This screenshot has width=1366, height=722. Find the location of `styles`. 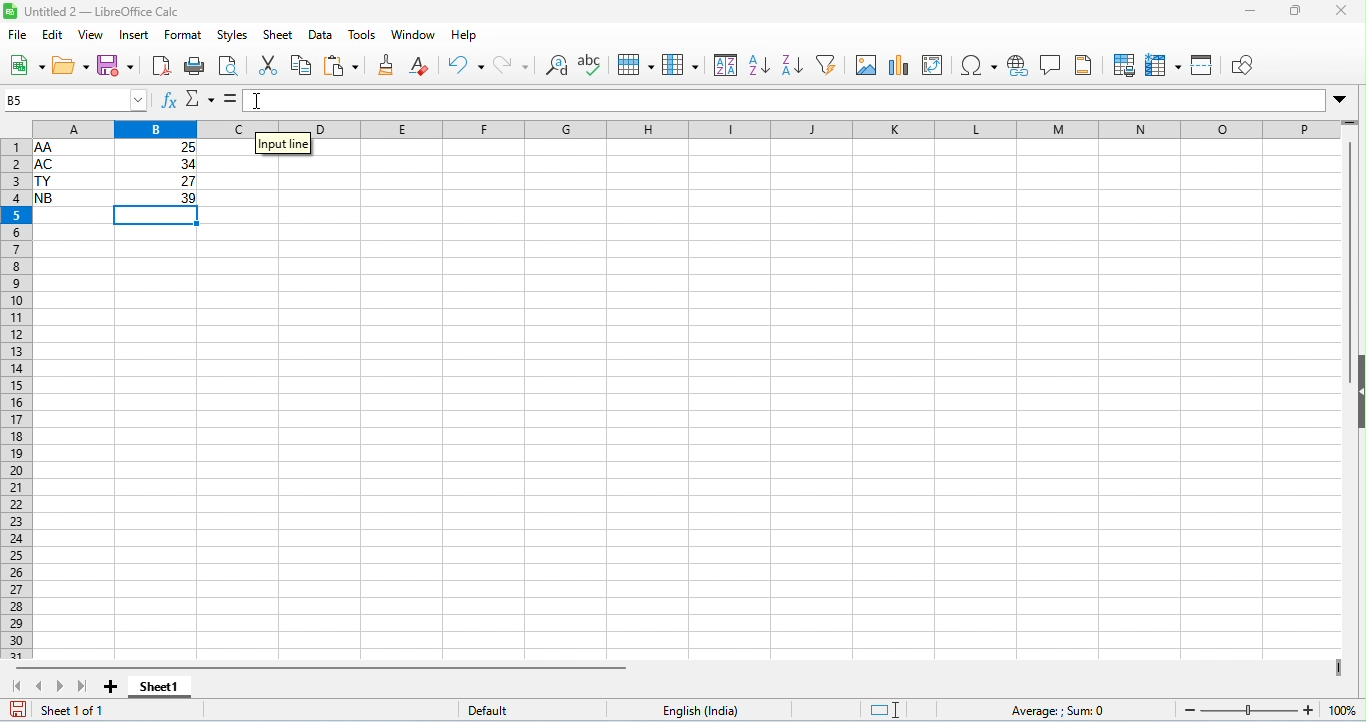

styles is located at coordinates (234, 36).